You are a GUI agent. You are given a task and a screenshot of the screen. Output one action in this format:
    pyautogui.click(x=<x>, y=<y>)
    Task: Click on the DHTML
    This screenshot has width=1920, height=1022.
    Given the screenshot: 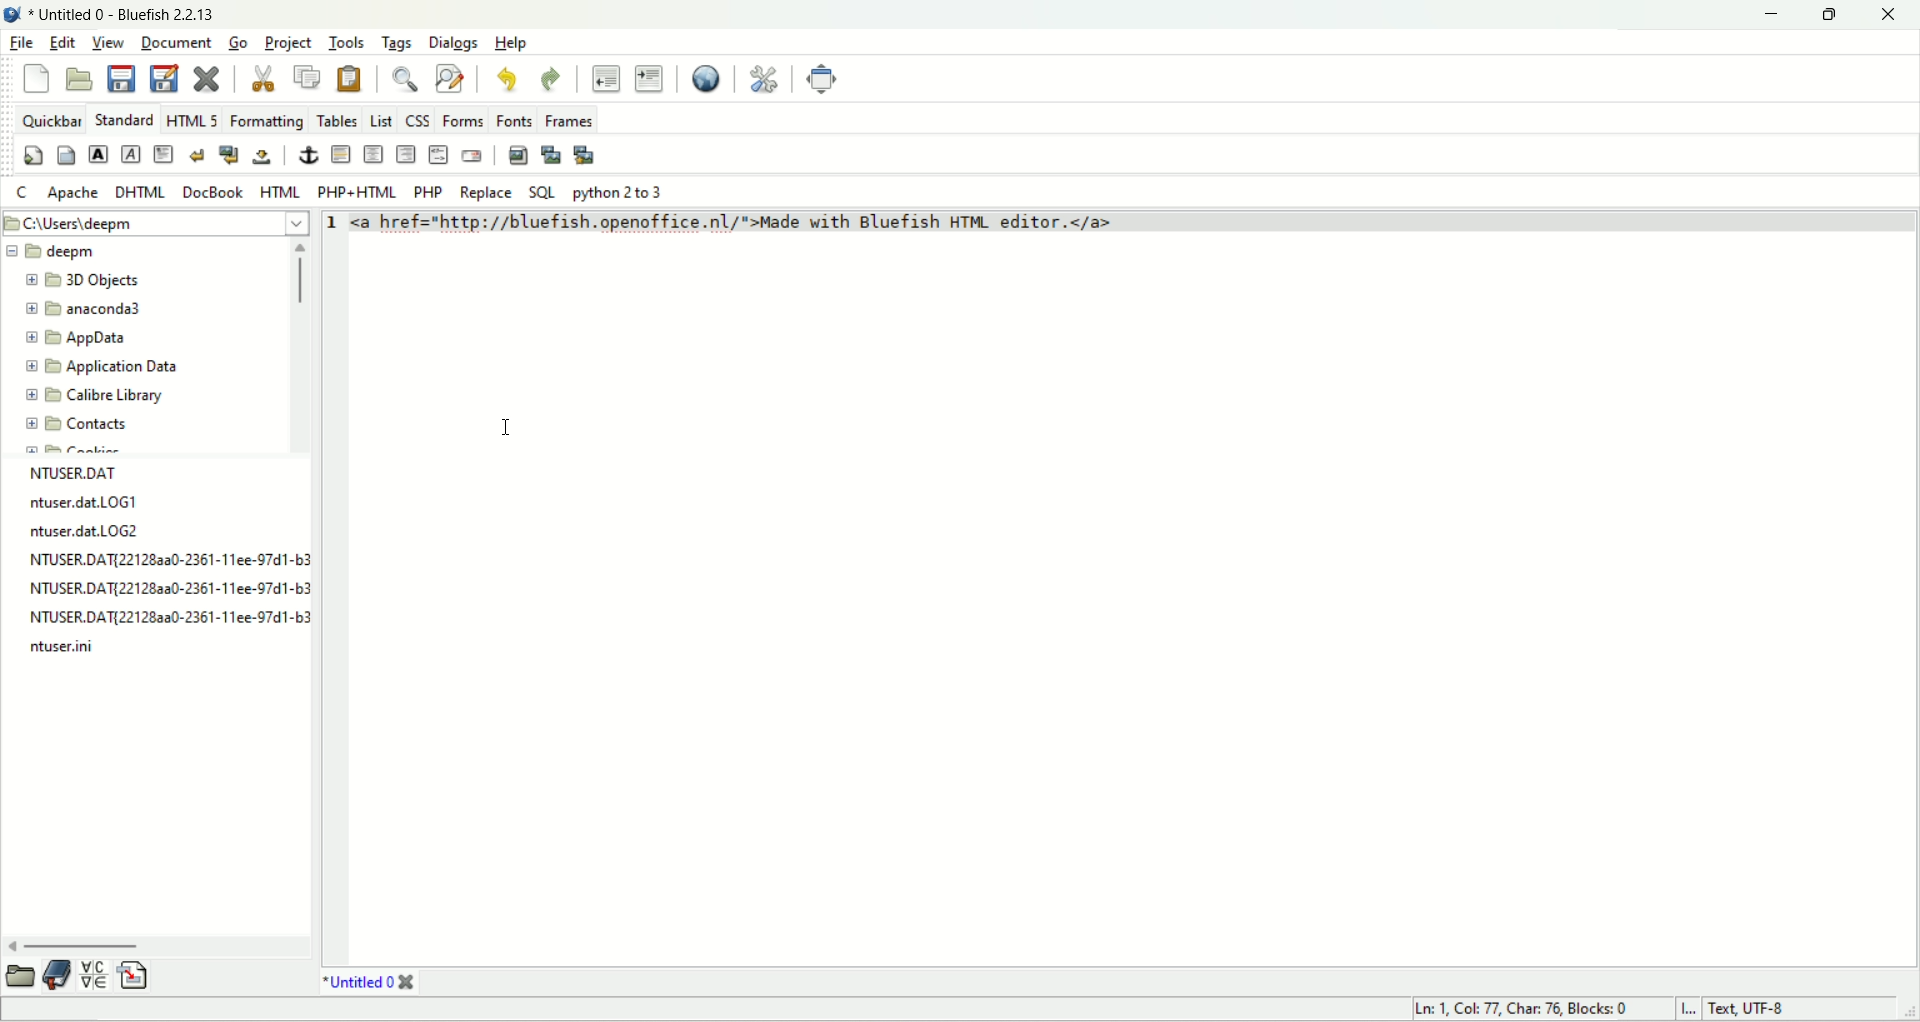 What is the action you would take?
    pyautogui.click(x=140, y=191)
    